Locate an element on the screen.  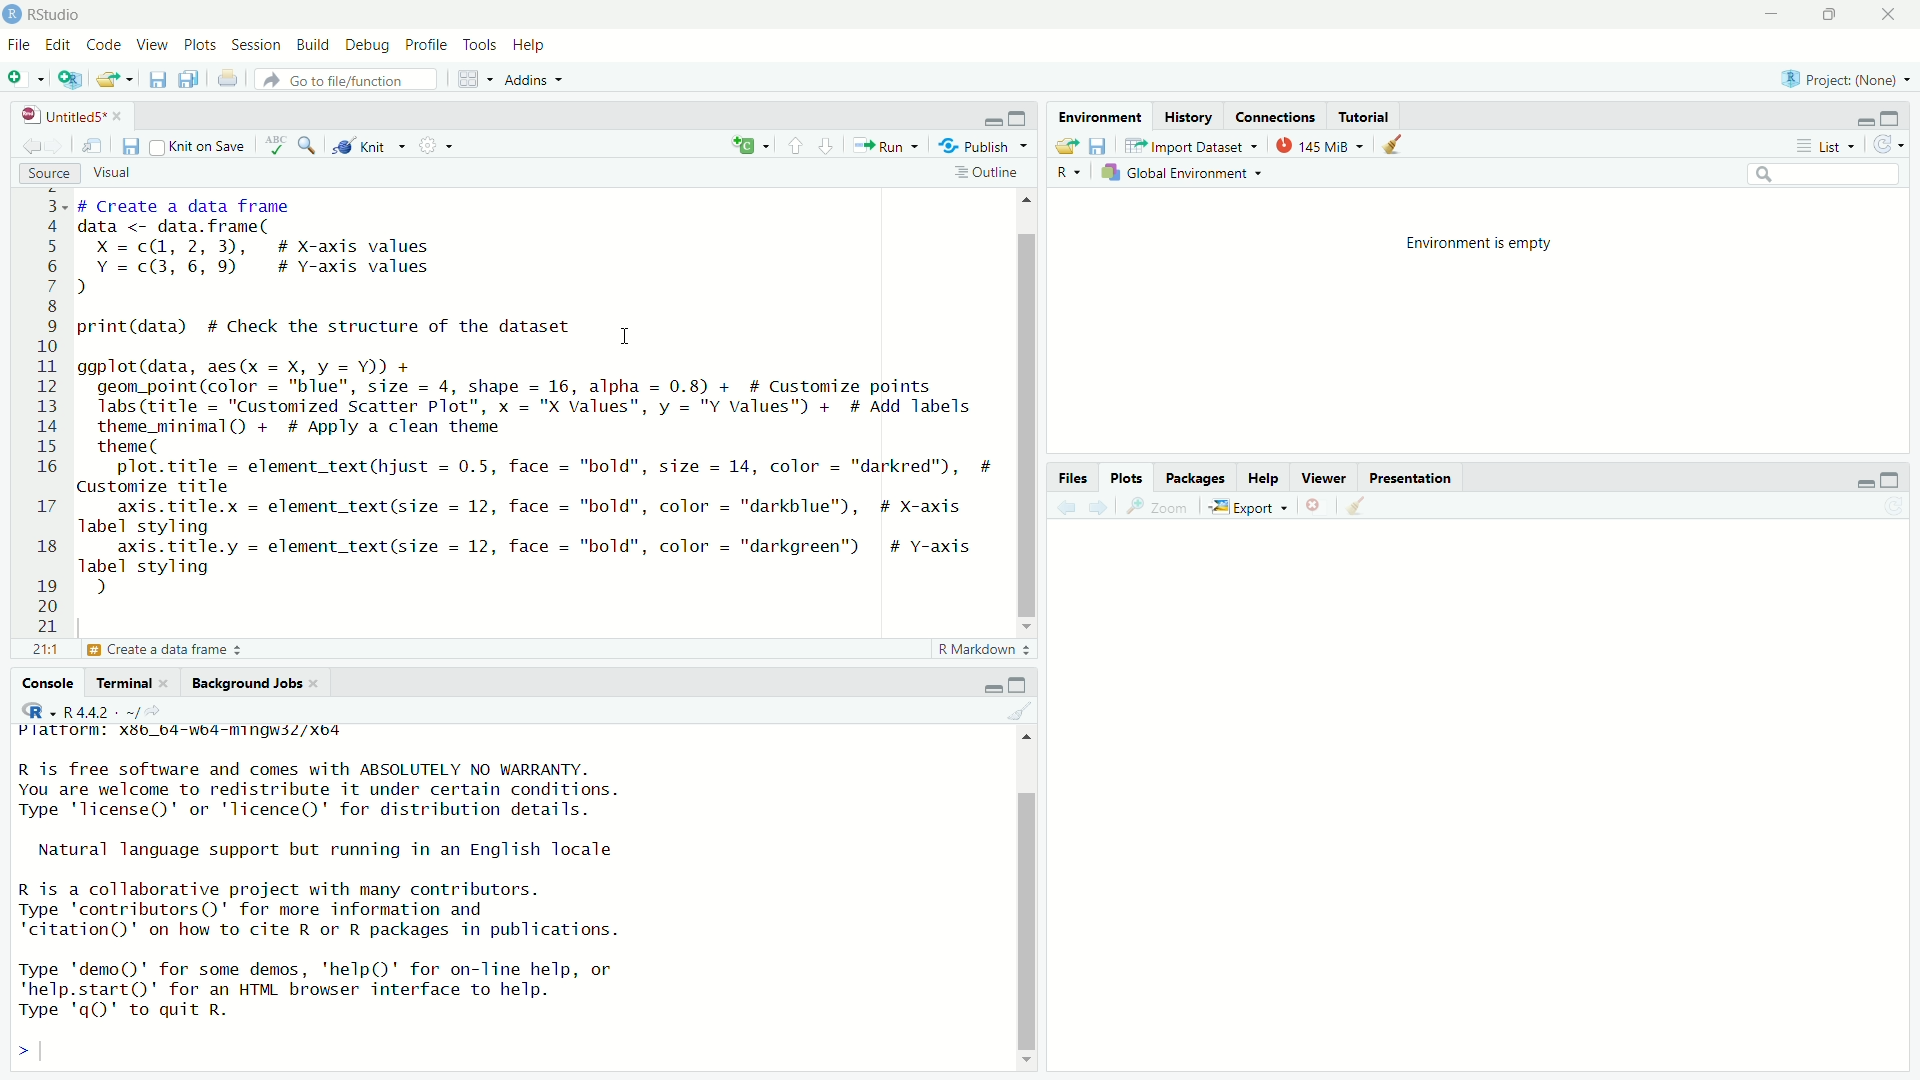
Untitled is located at coordinates (68, 117).